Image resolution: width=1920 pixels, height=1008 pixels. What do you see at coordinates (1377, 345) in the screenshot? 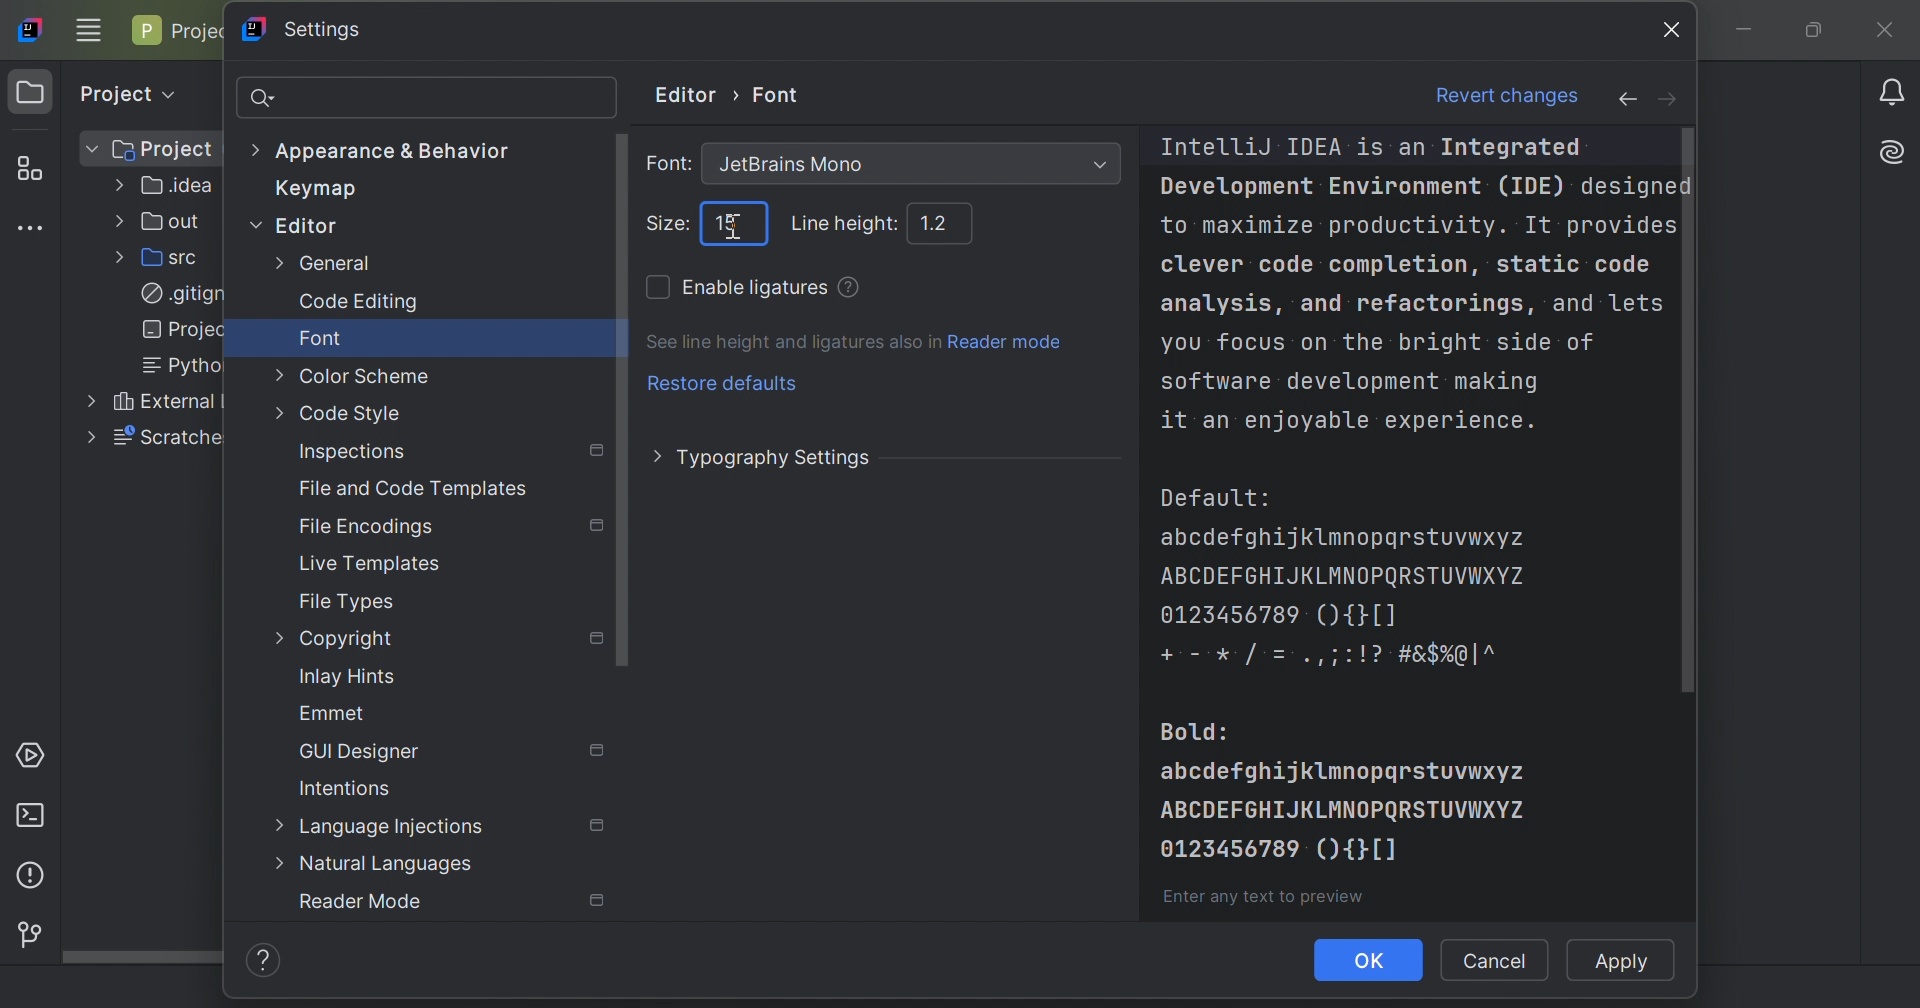
I see `you focus on the bright side of` at bounding box center [1377, 345].